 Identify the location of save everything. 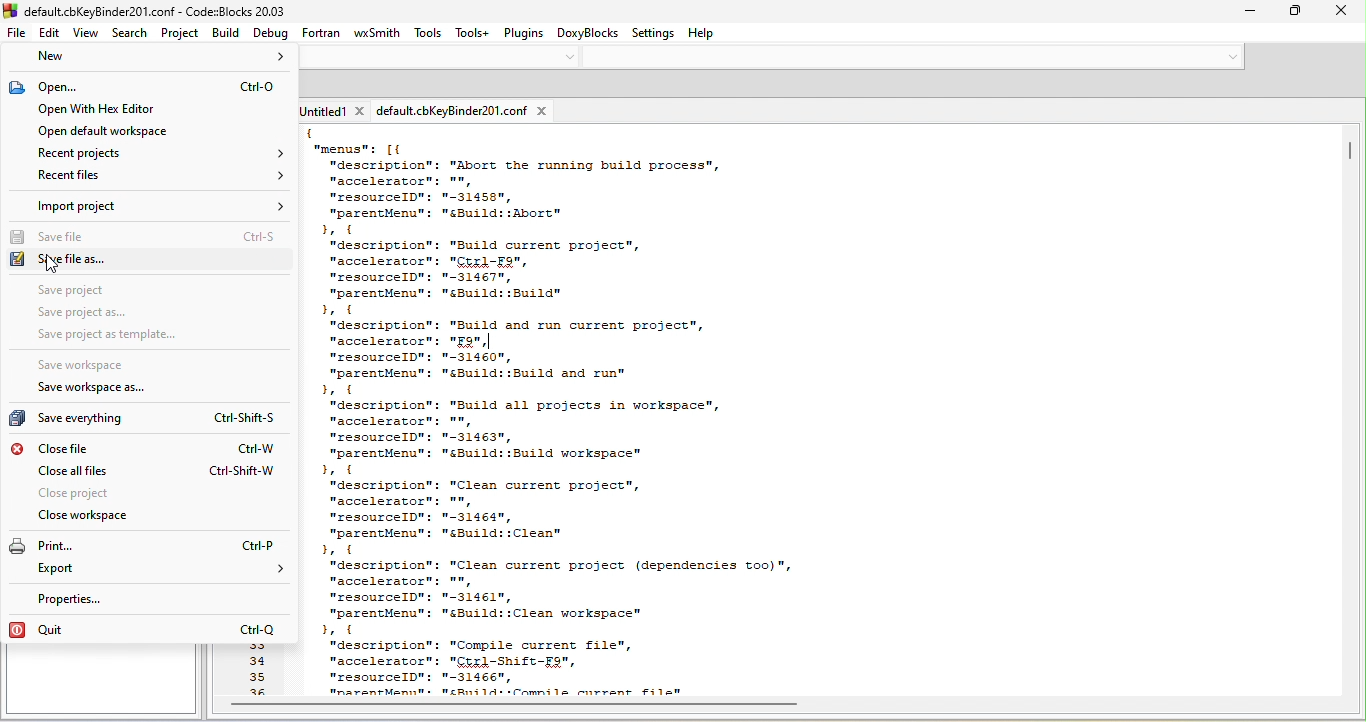
(146, 421).